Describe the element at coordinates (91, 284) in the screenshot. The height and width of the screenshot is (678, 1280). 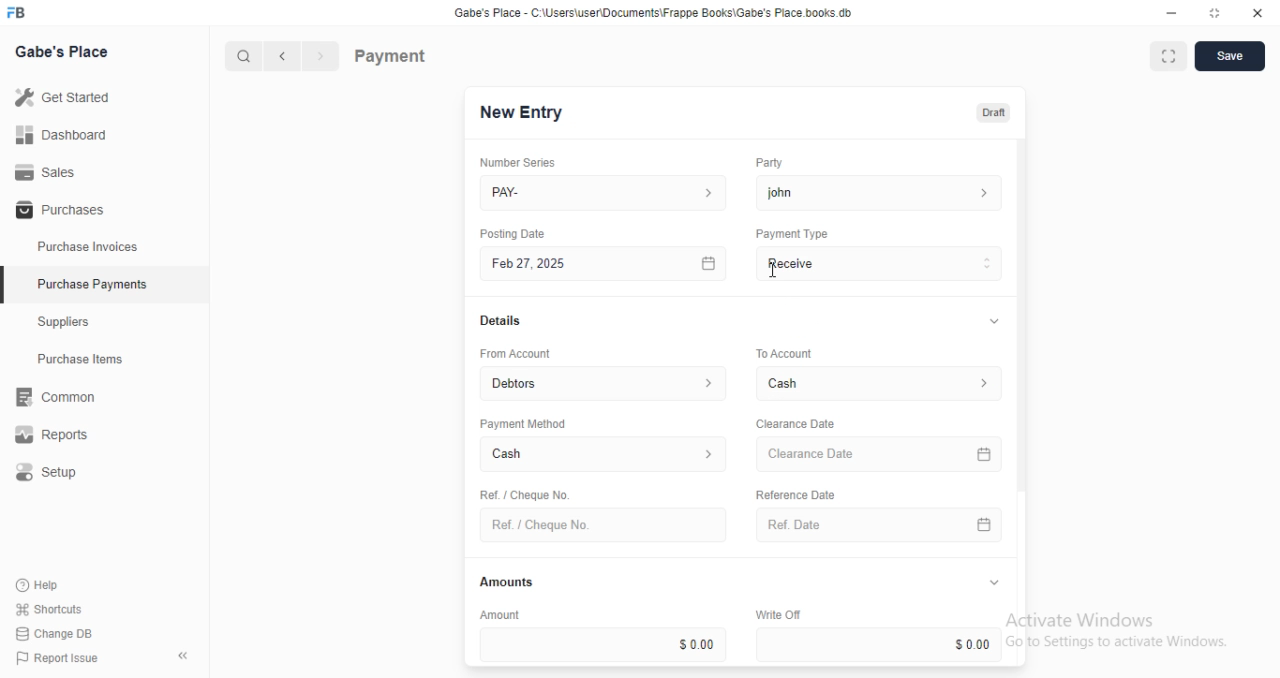
I see `Purchase Payments` at that location.